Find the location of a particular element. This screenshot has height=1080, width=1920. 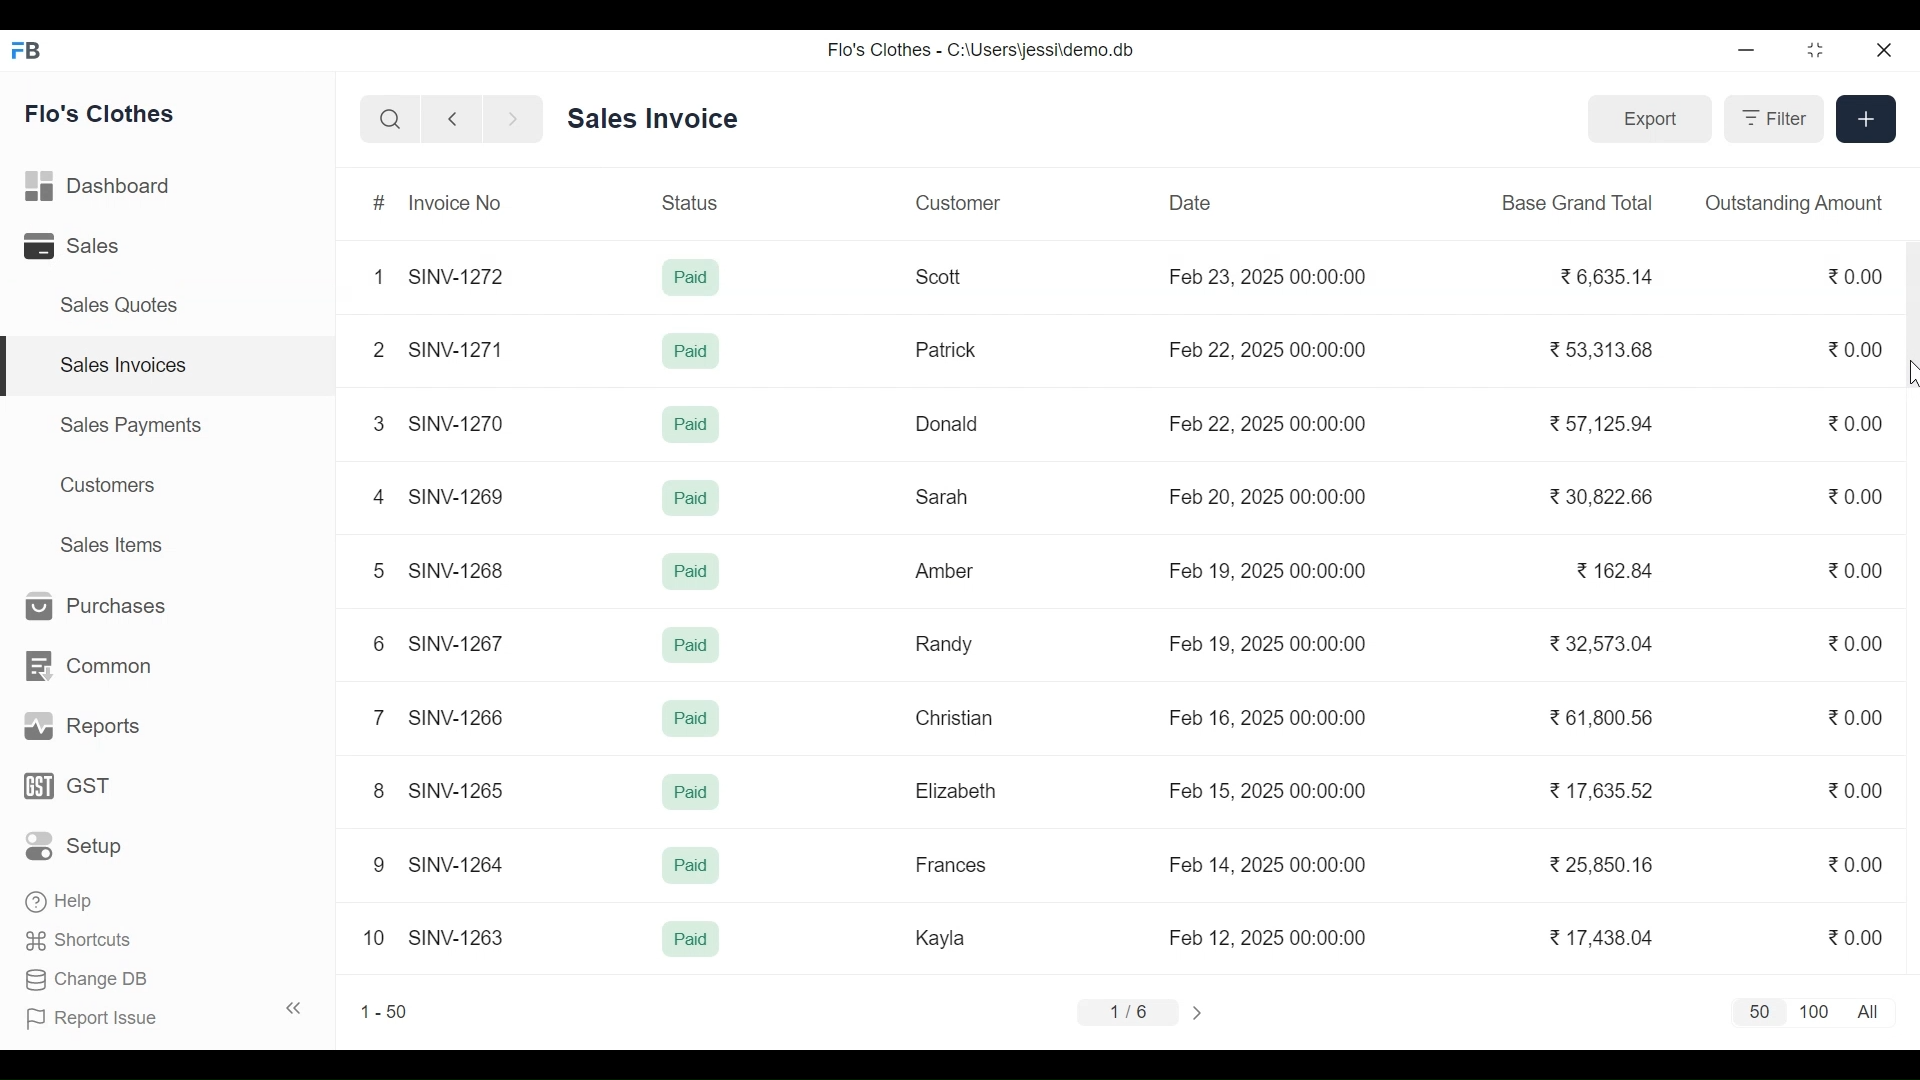

30,822.66 is located at coordinates (1603, 498).